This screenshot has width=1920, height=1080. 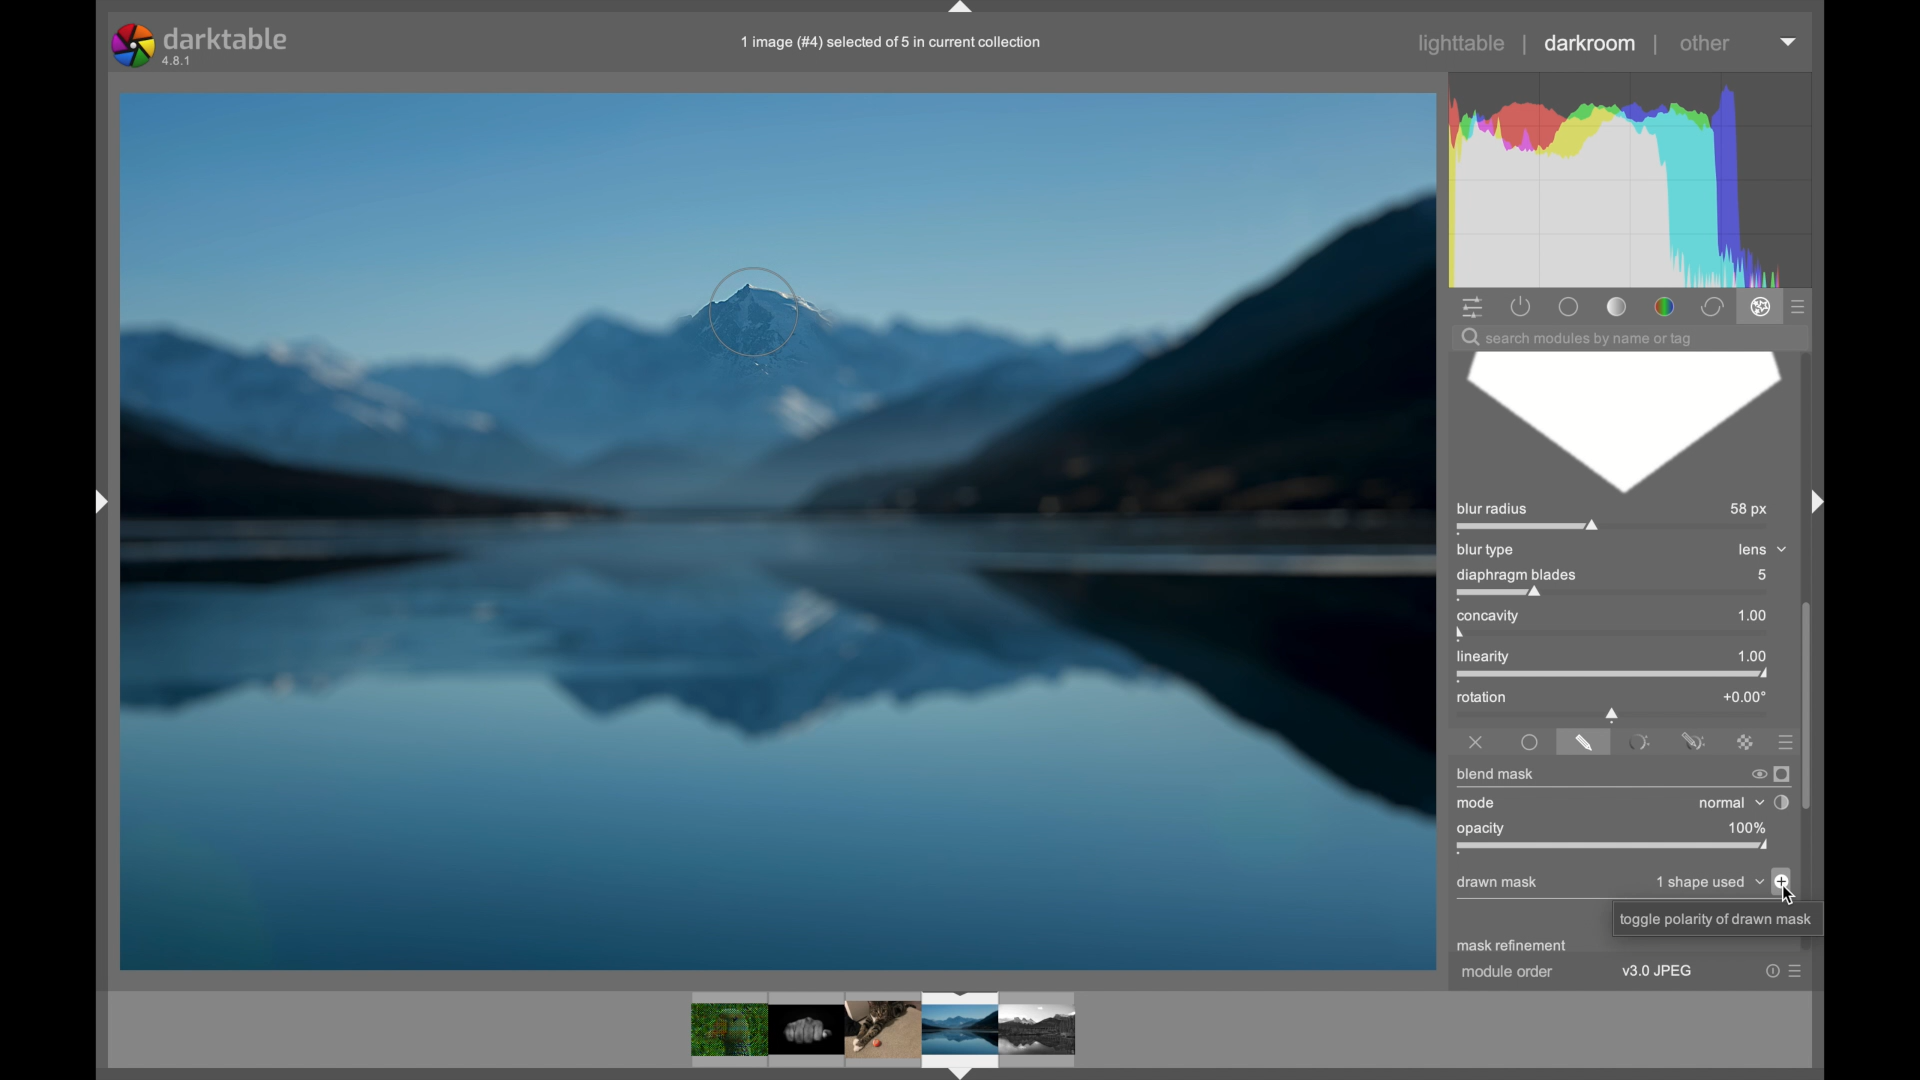 I want to click on show quick access  panel, so click(x=1472, y=306).